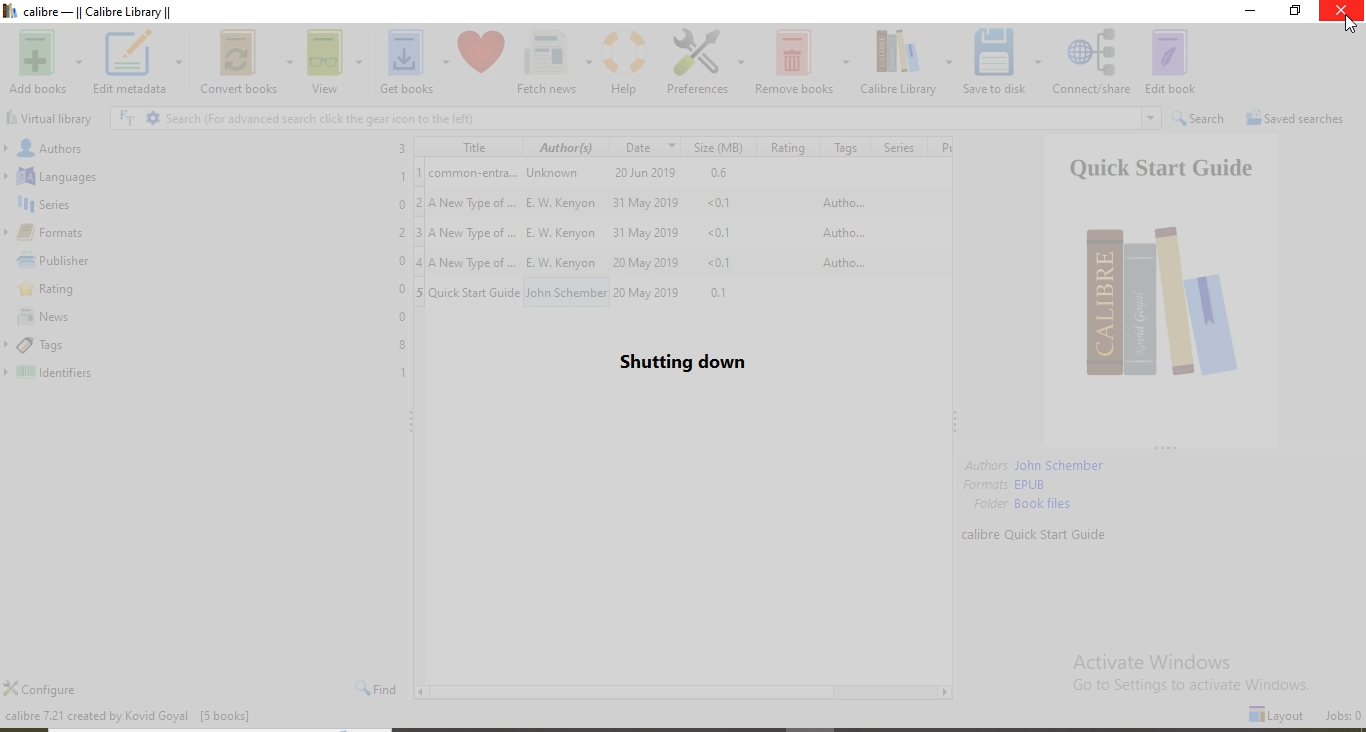 The image size is (1366, 732). Describe the element at coordinates (417, 259) in the screenshot. I see `4` at that location.